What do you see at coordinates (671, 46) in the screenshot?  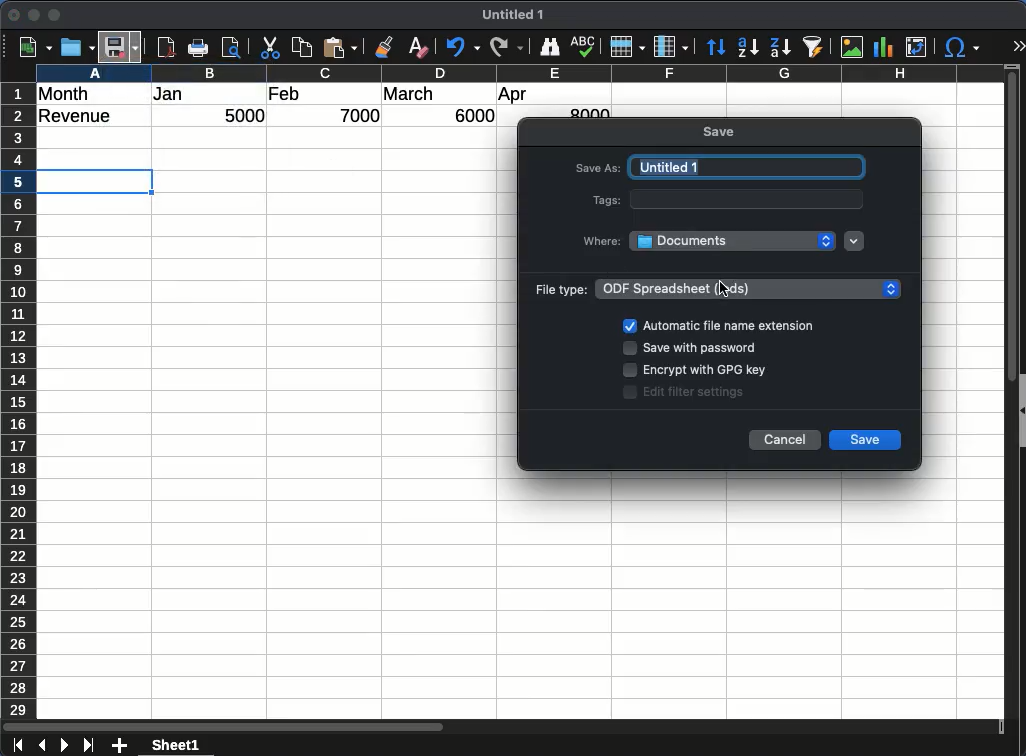 I see `column` at bounding box center [671, 46].